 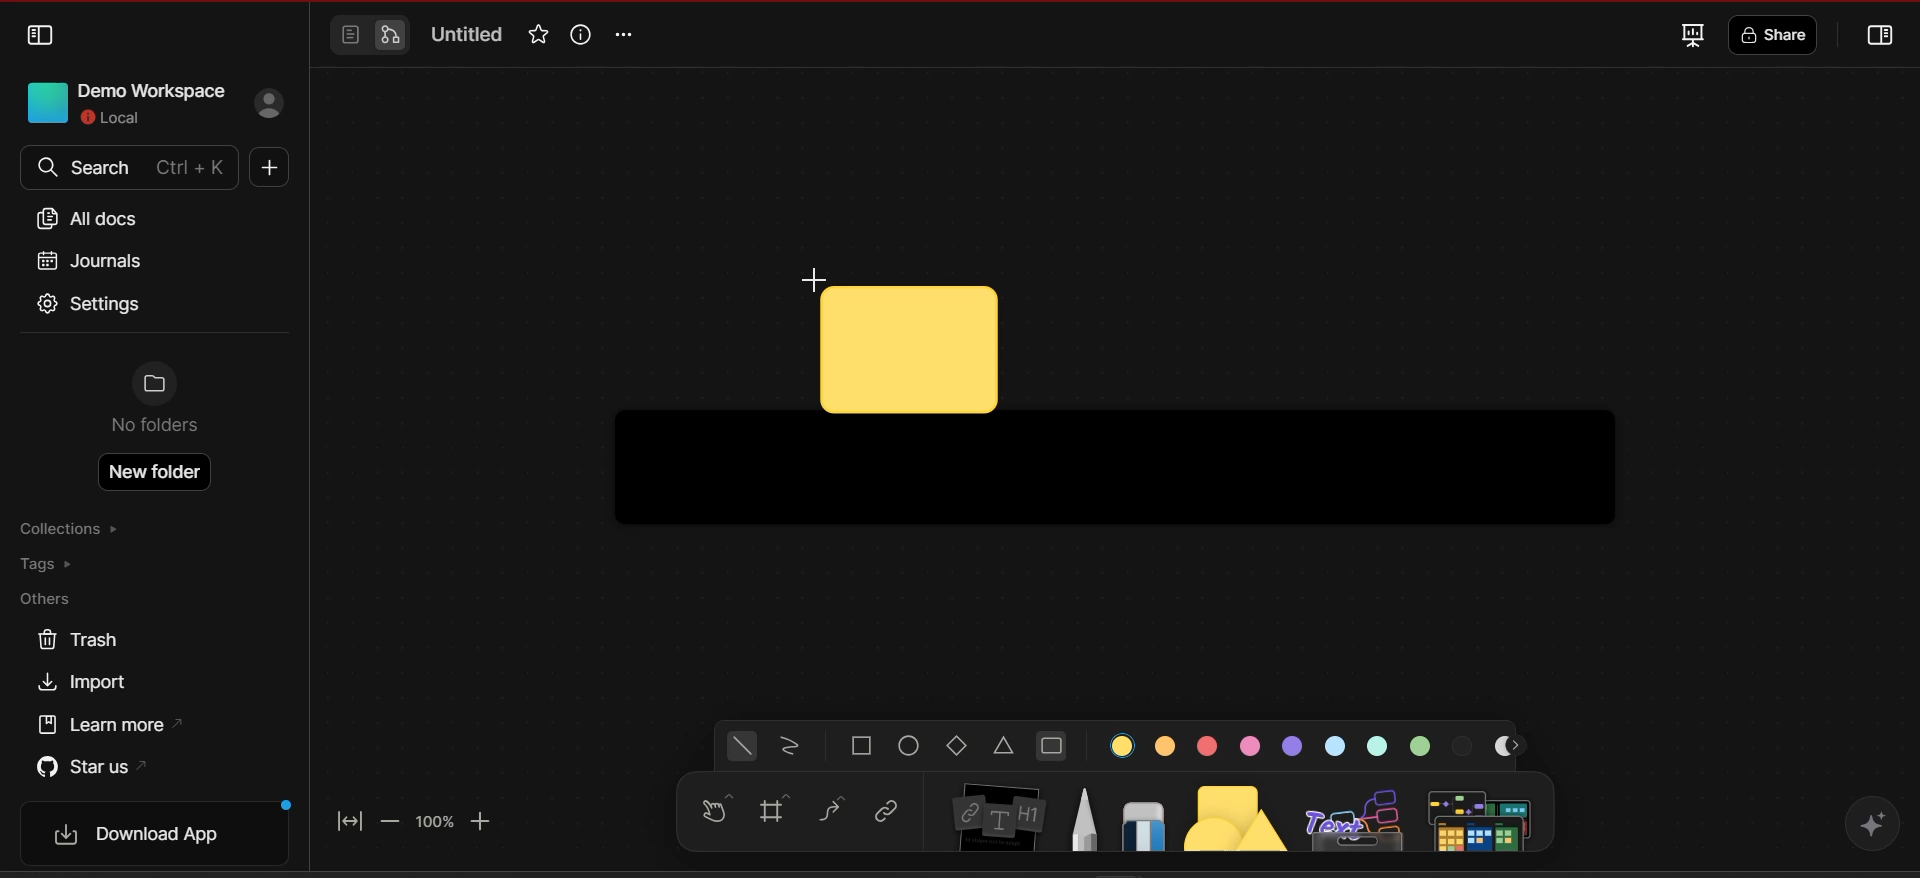 I want to click on color 5, so click(x=1293, y=745).